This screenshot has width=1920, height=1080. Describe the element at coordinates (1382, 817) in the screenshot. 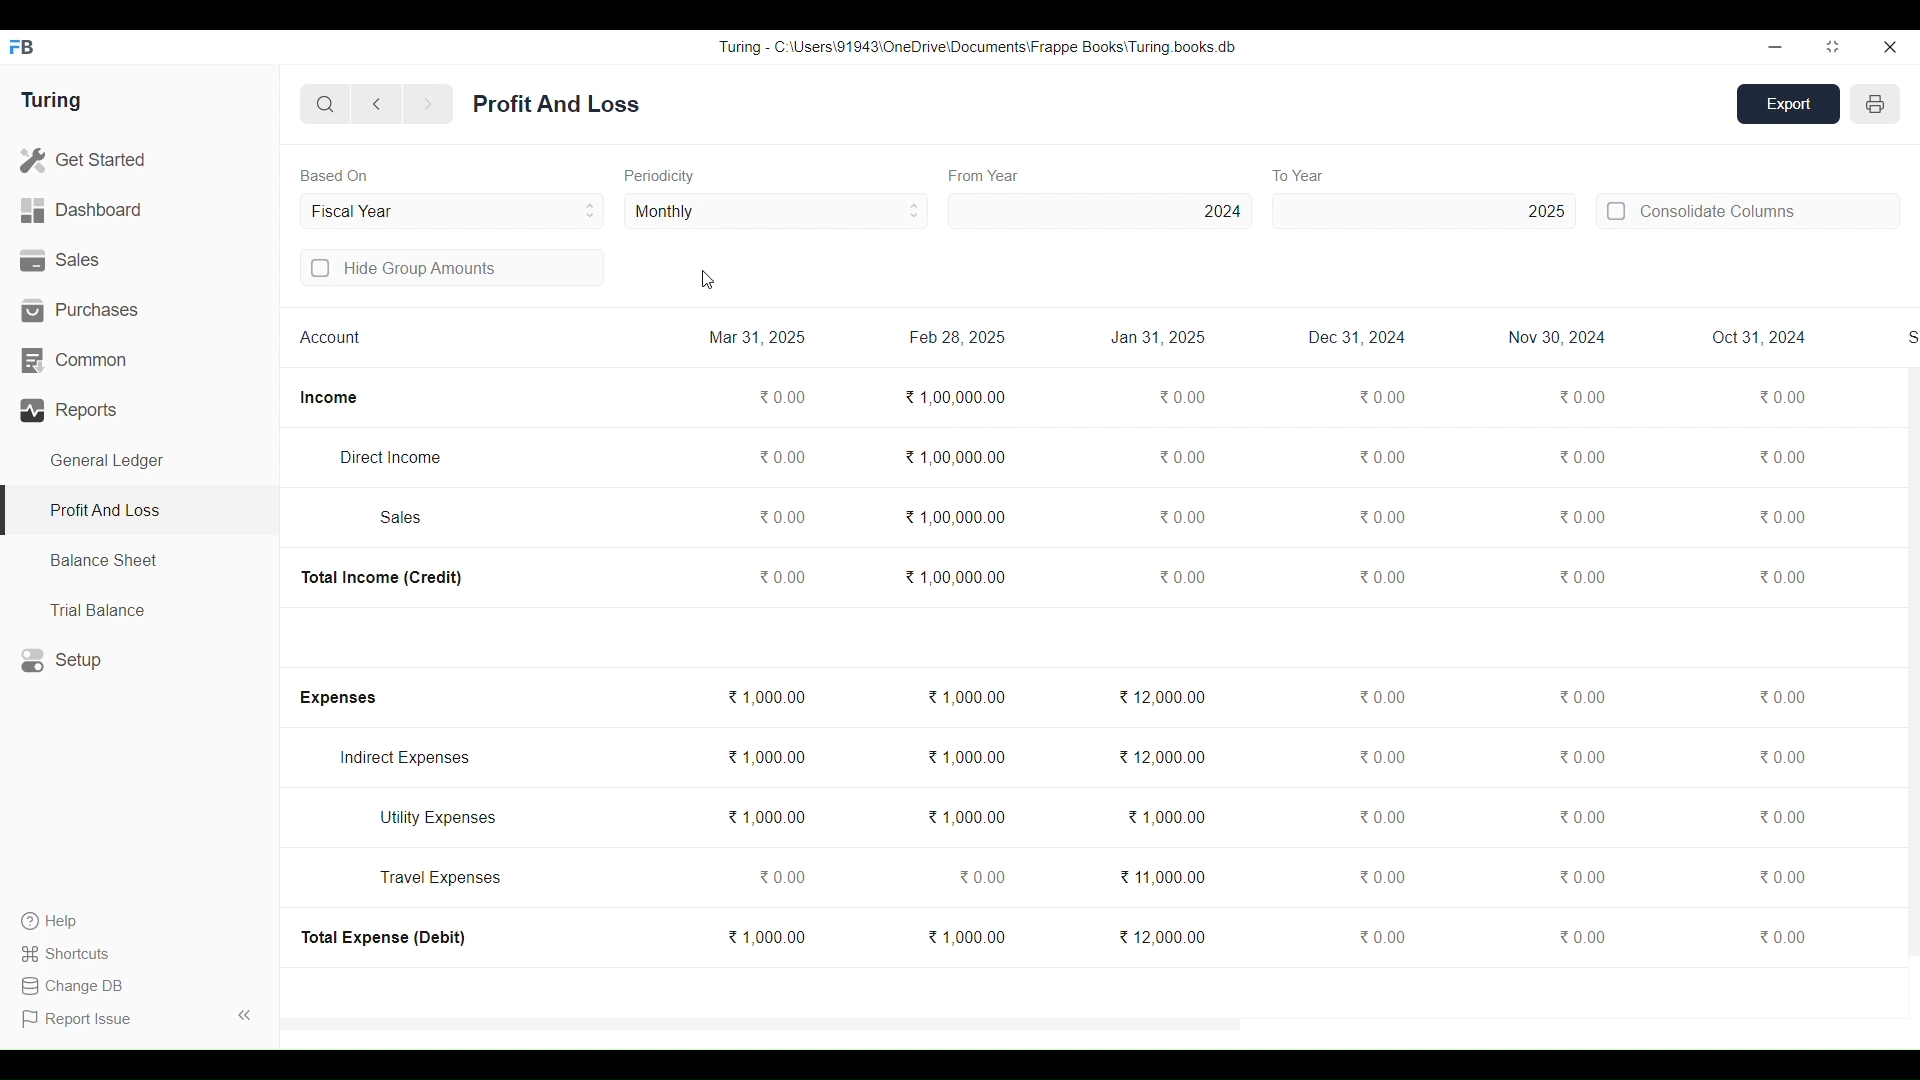

I see `0.00` at that location.